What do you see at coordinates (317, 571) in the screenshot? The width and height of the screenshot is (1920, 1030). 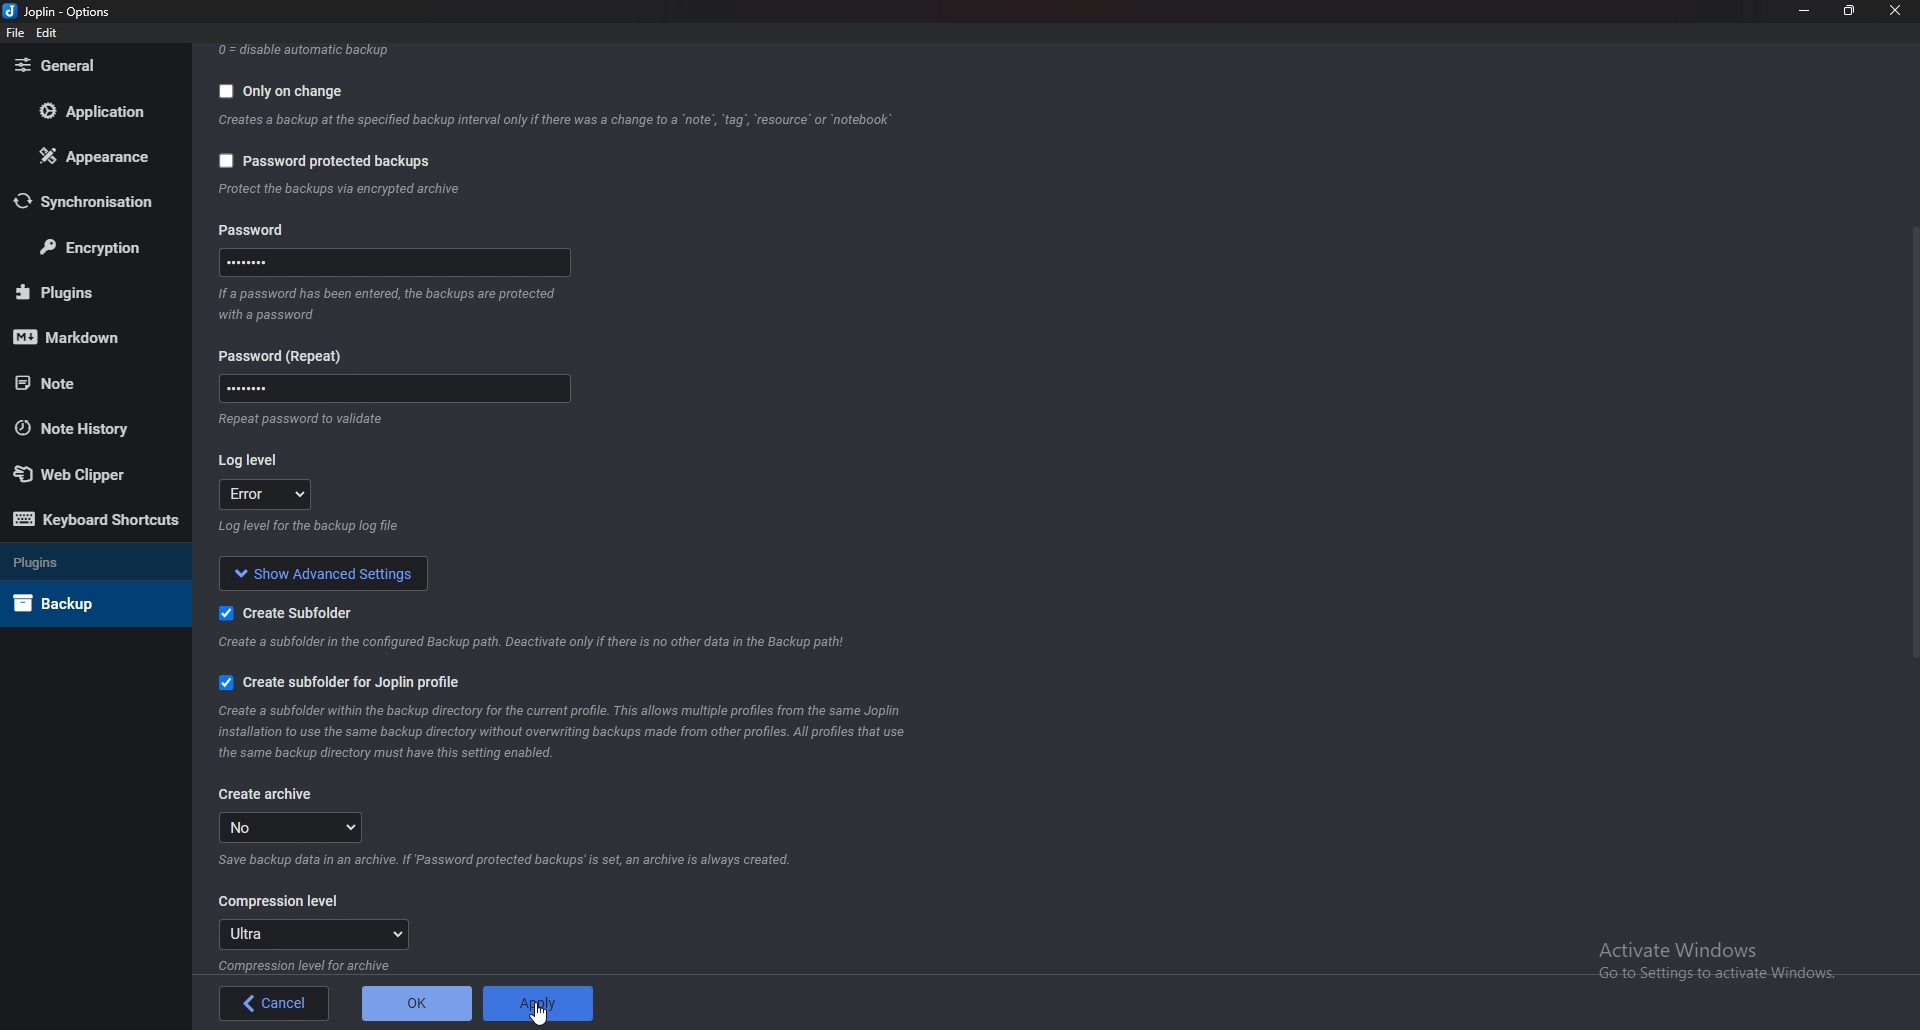 I see `show advanced settings` at bounding box center [317, 571].